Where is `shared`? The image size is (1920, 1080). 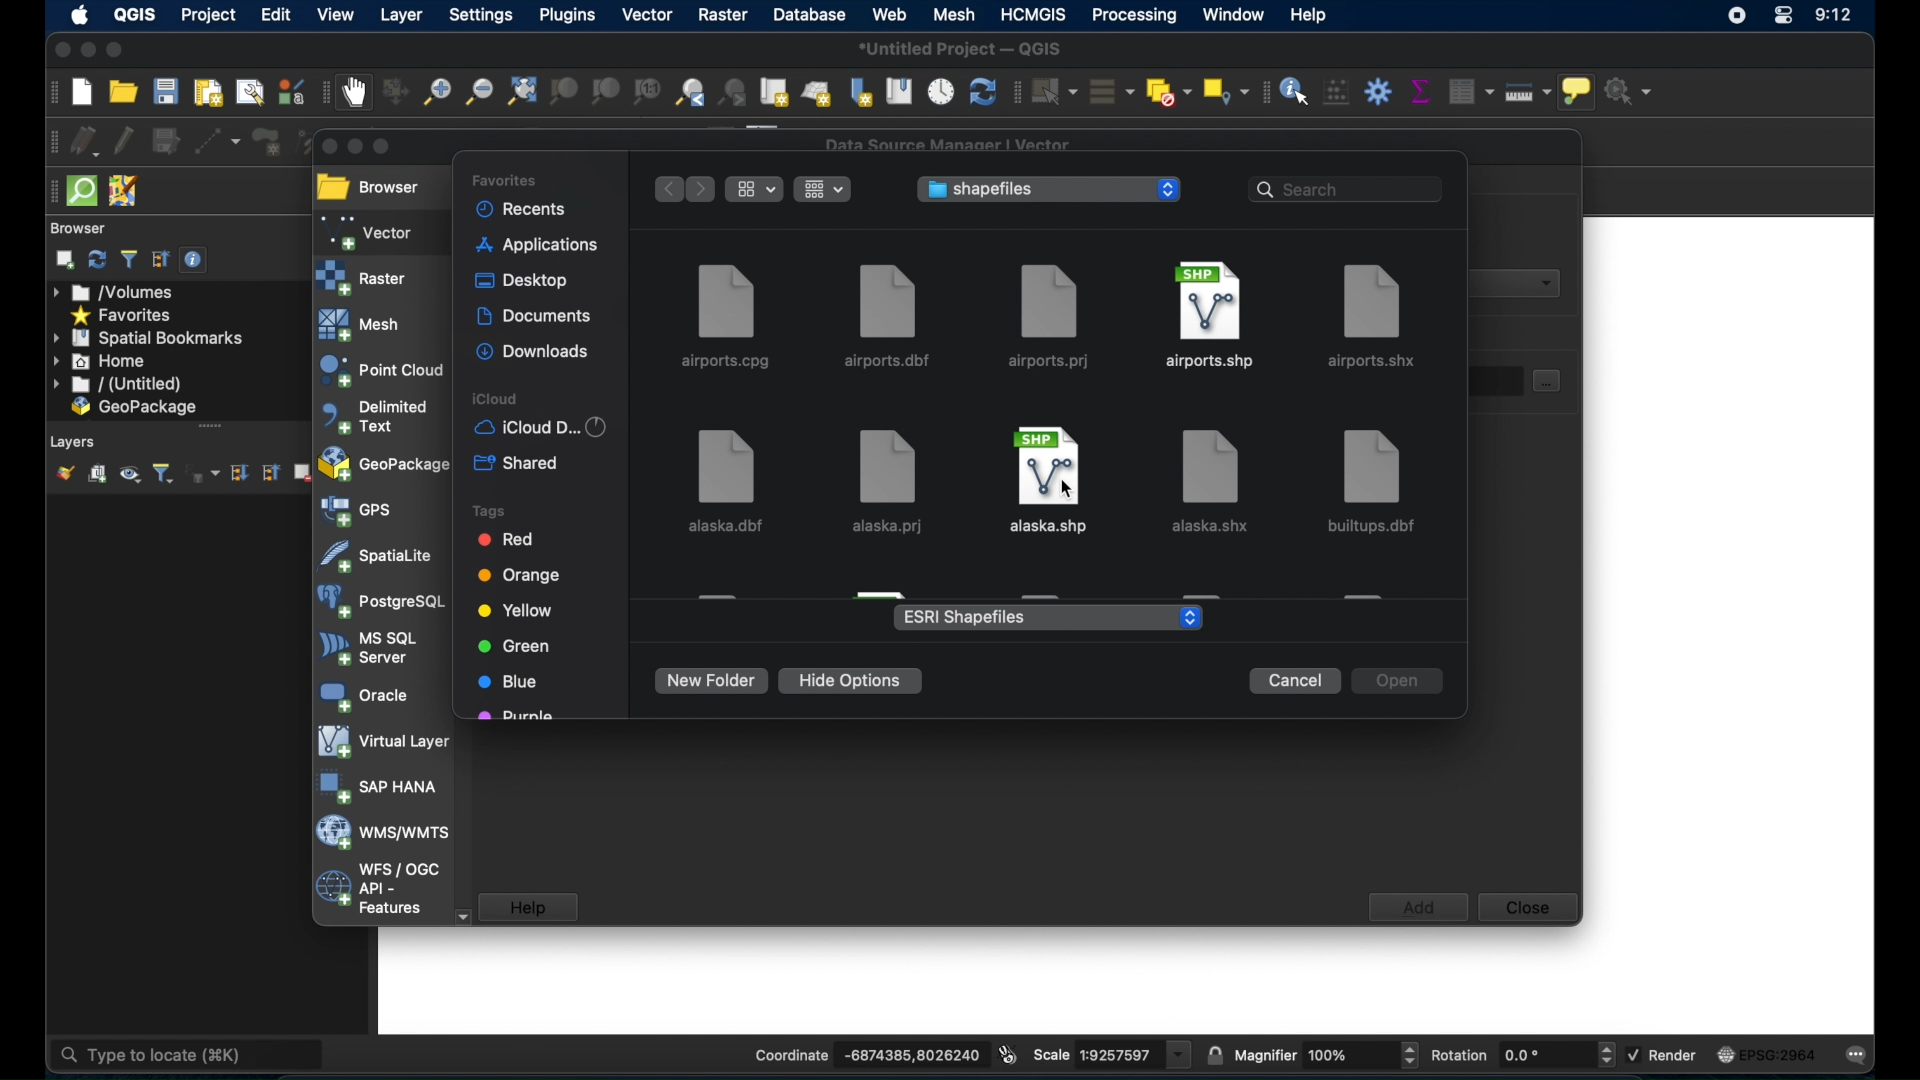 shared is located at coordinates (516, 462).